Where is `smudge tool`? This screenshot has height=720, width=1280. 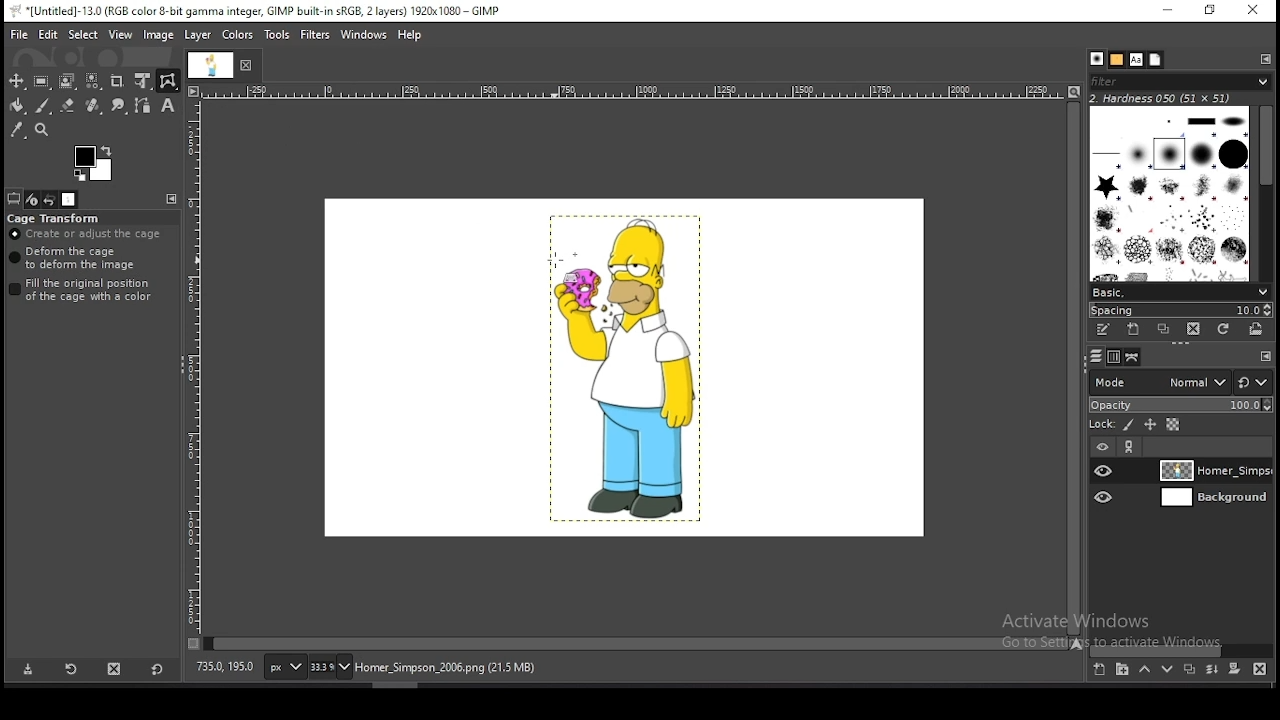
smudge tool is located at coordinates (117, 105).